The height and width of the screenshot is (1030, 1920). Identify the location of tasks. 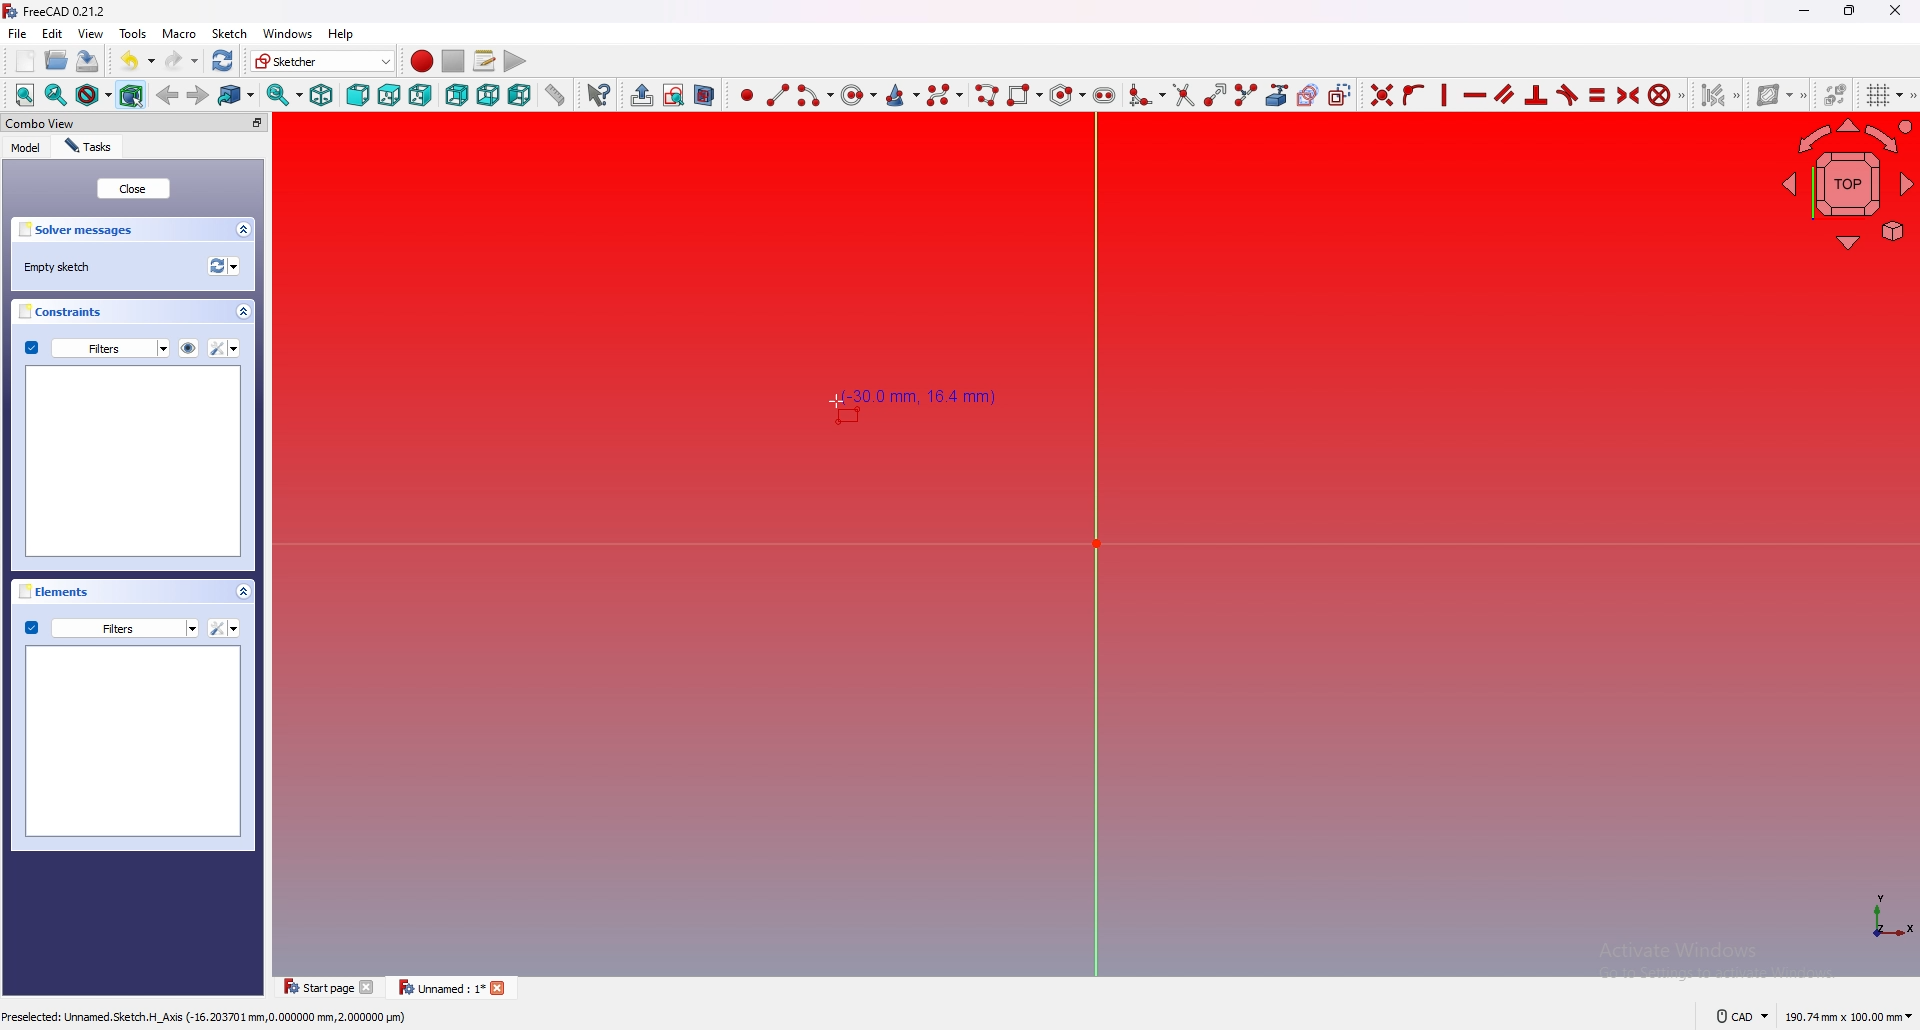
(89, 147).